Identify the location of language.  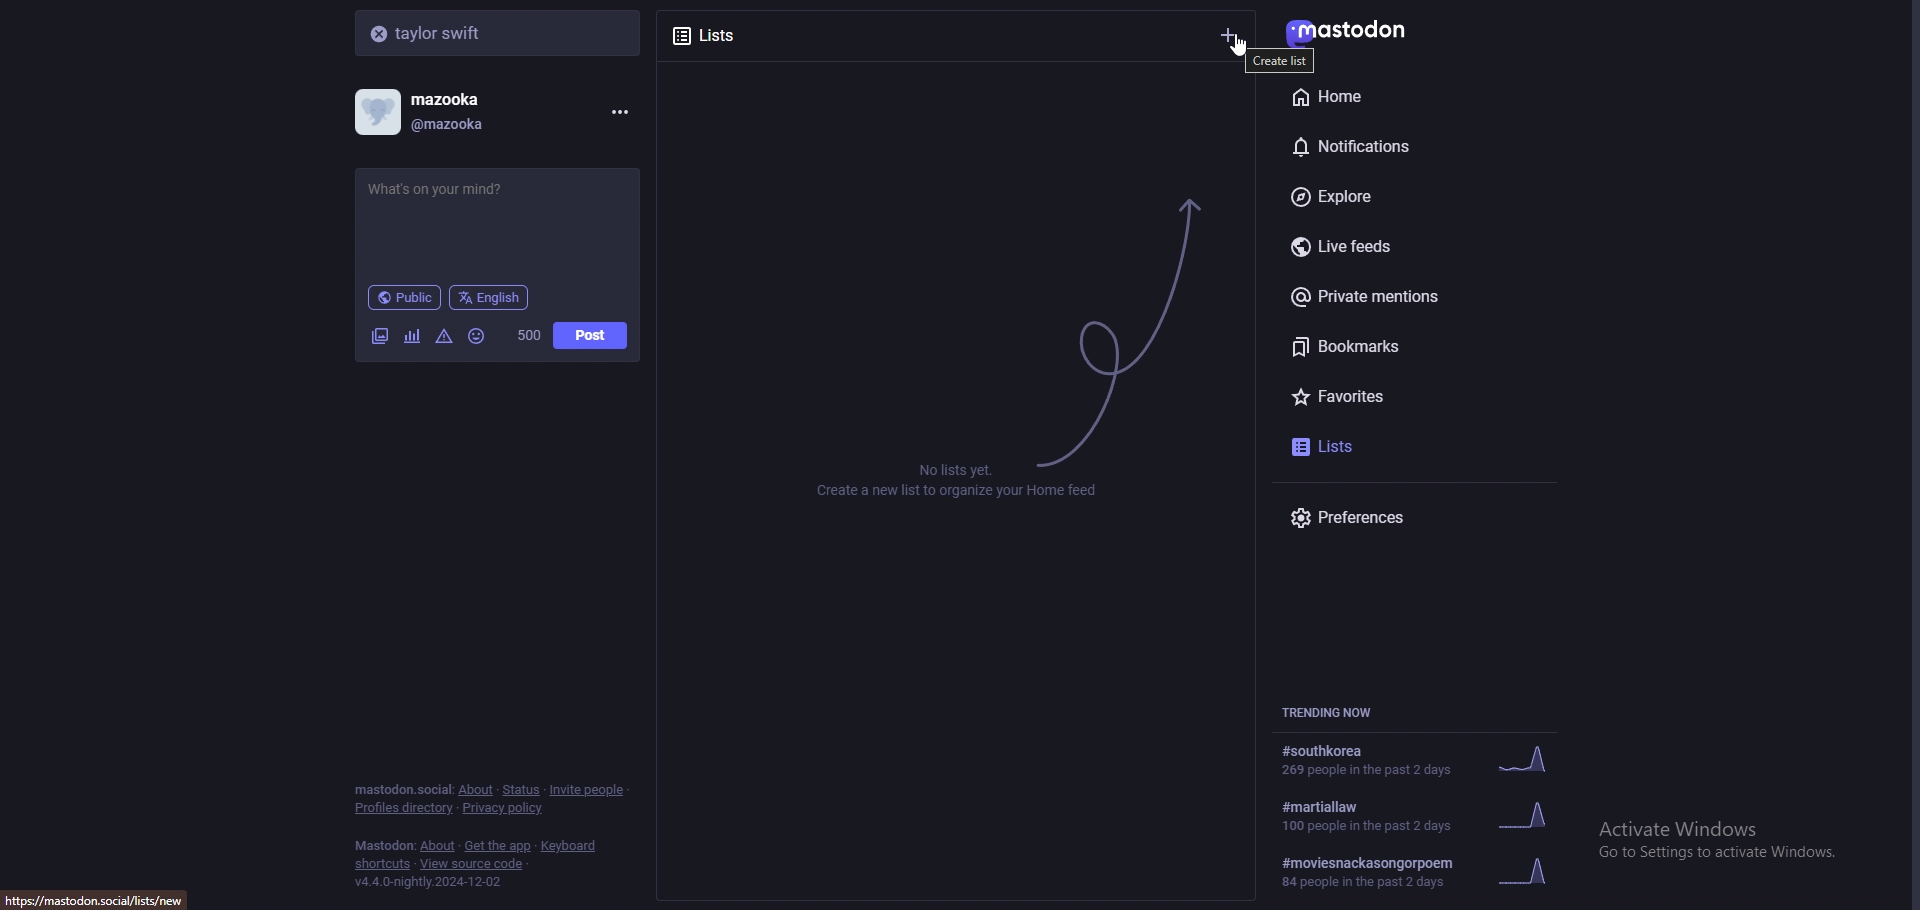
(490, 296).